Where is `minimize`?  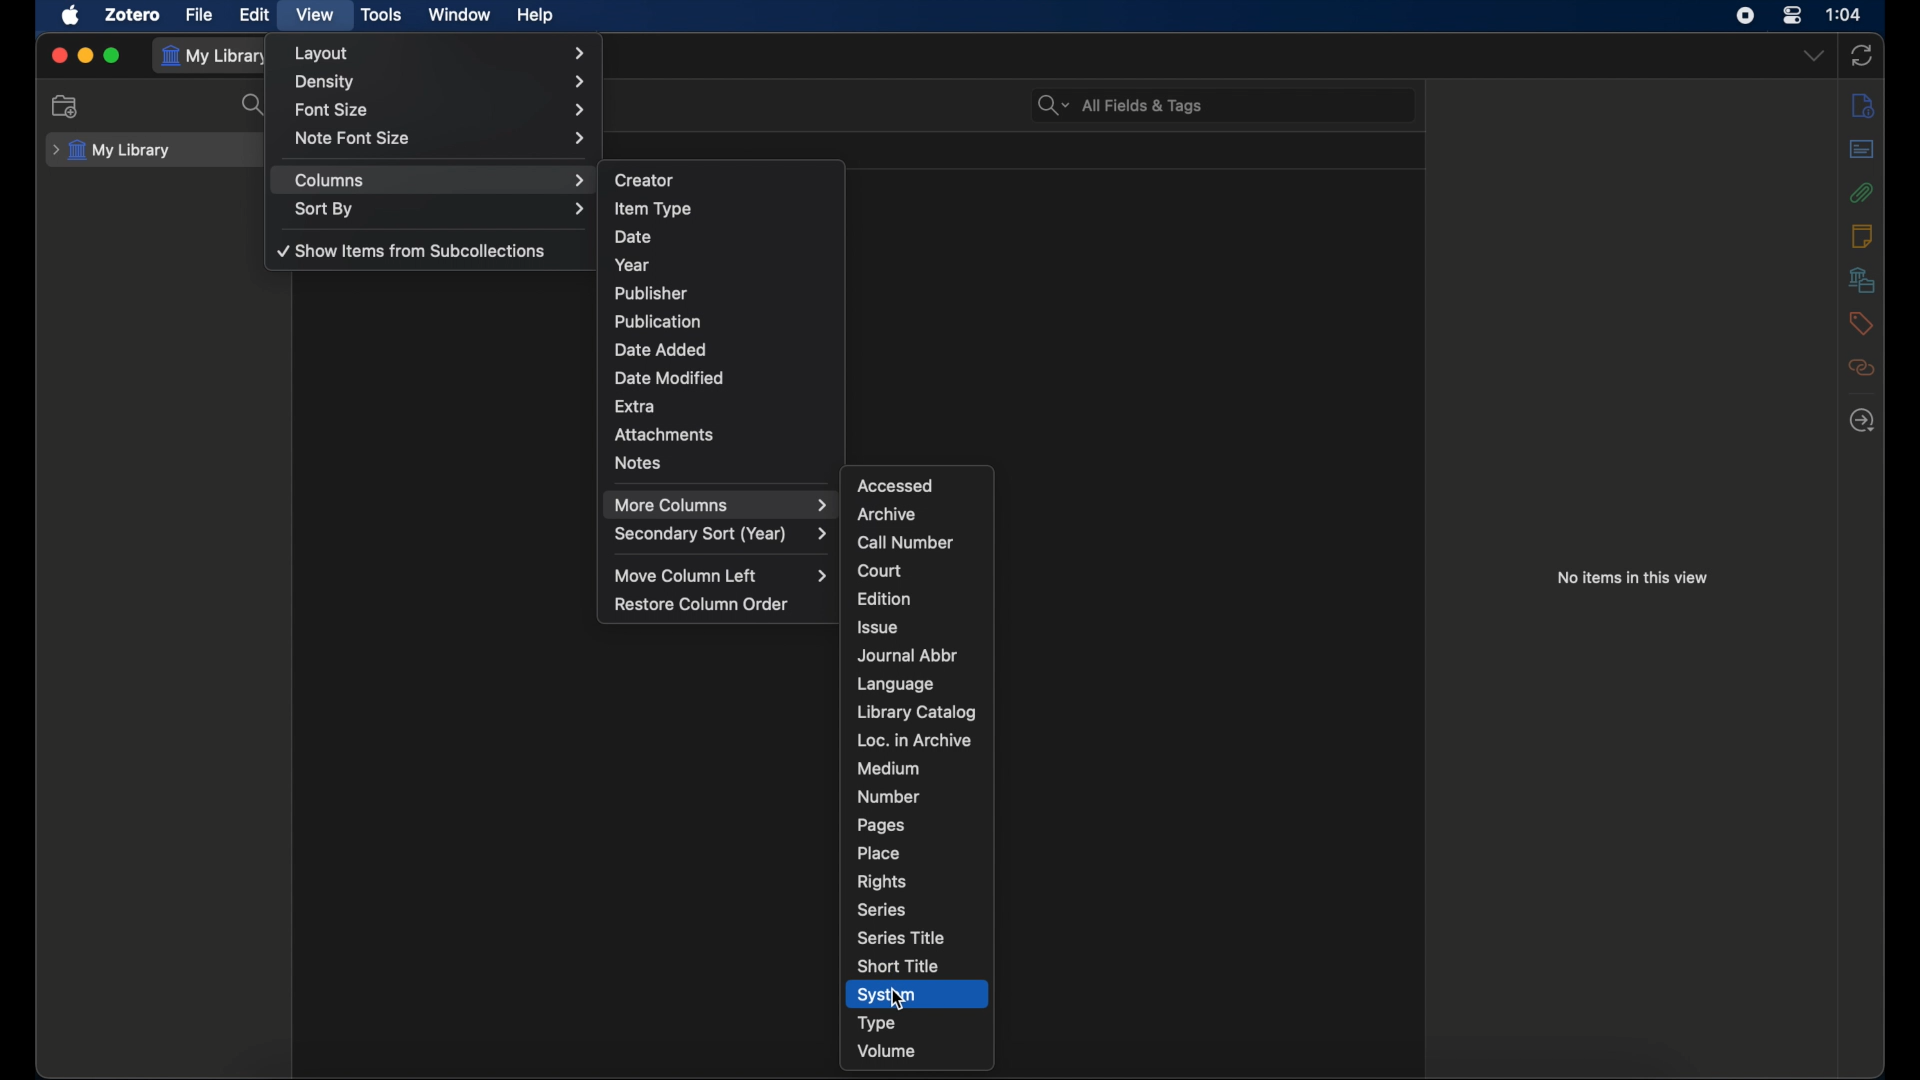 minimize is located at coordinates (85, 55).